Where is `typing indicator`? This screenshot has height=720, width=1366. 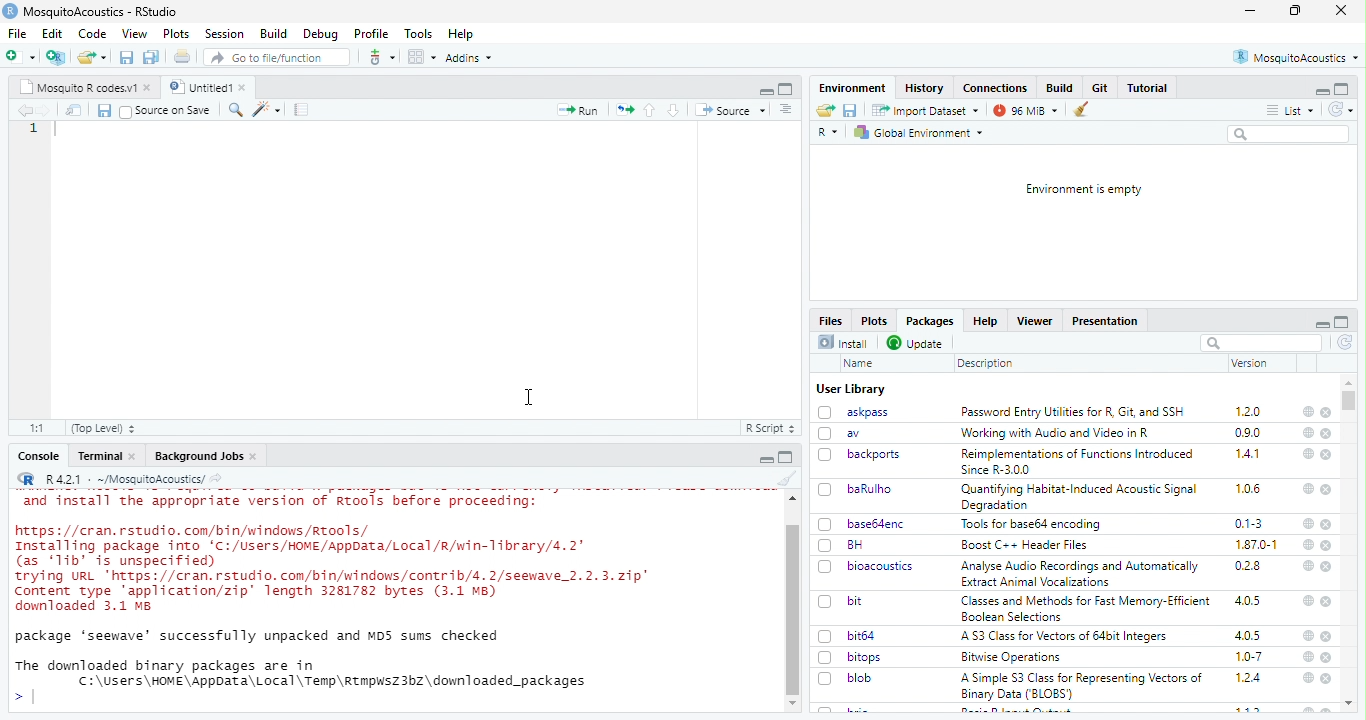
typing indicator is located at coordinates (34, 697).